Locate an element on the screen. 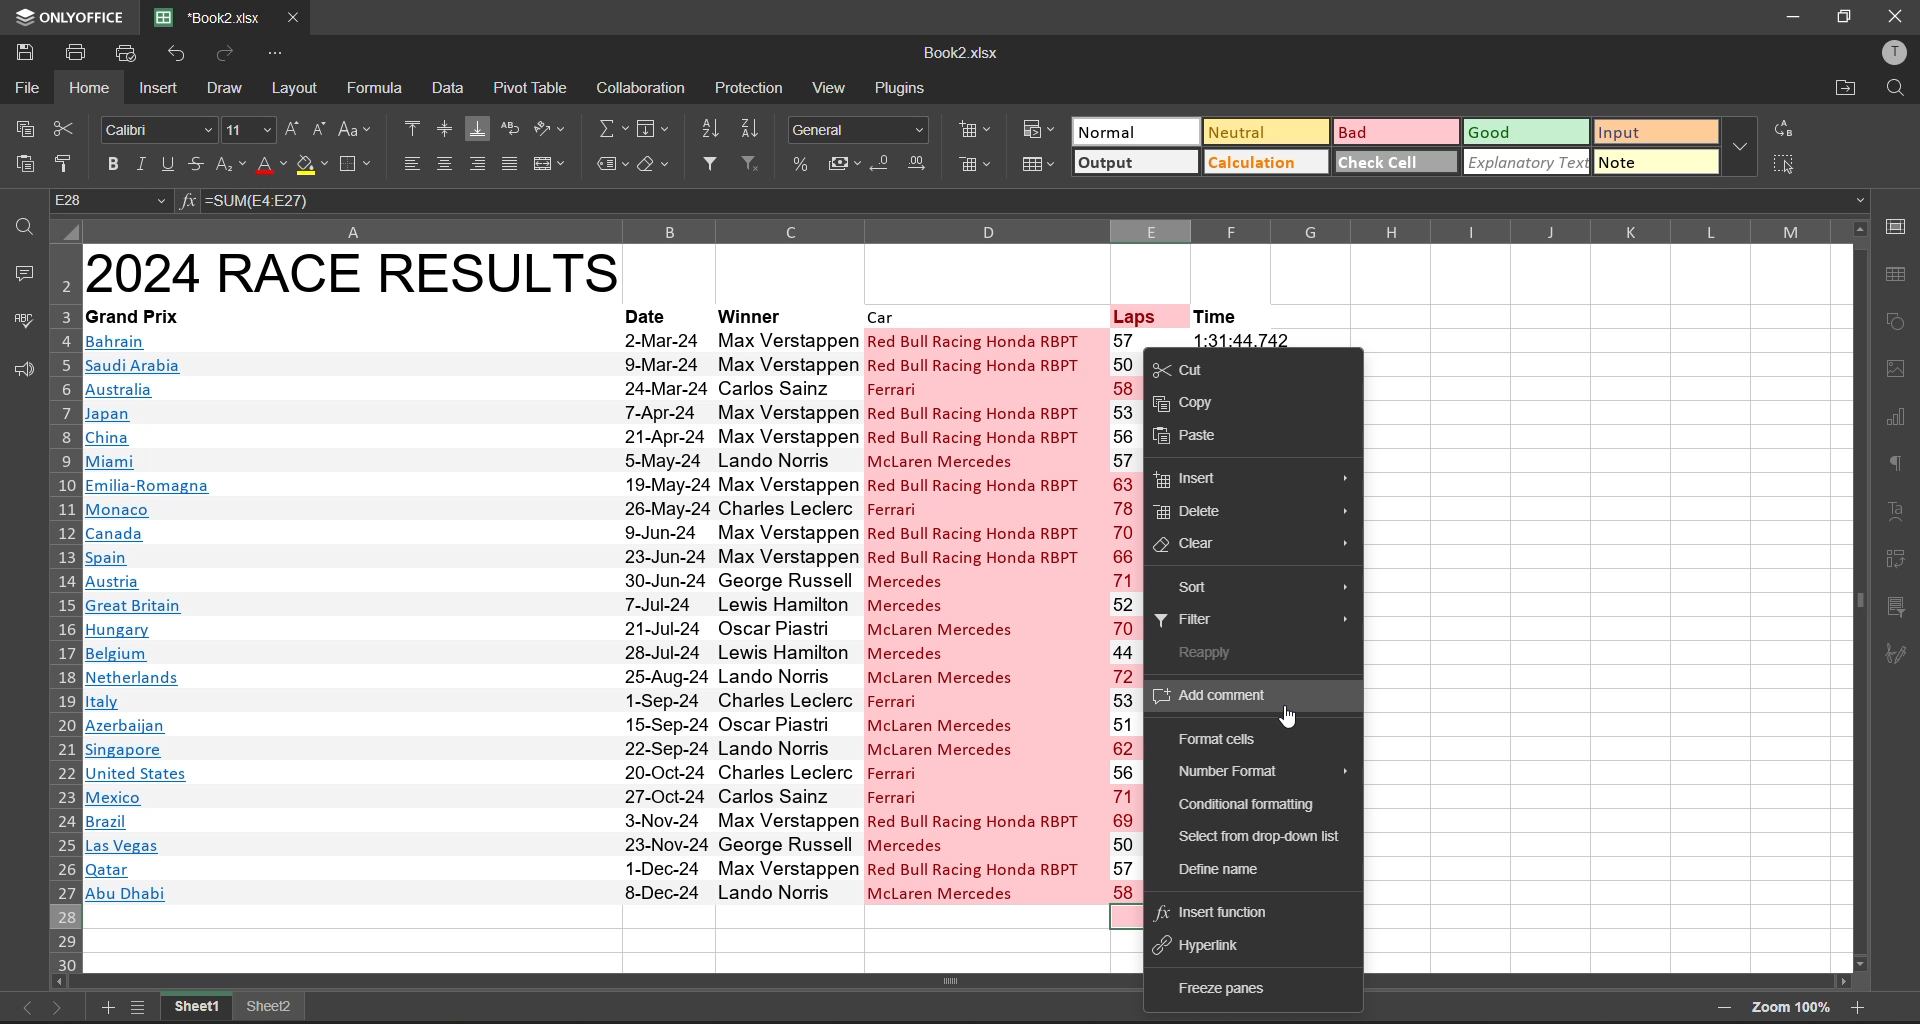 The width and height of the screenshot is (1920, 1024). sheet list is located at coordinates (138, 1007).